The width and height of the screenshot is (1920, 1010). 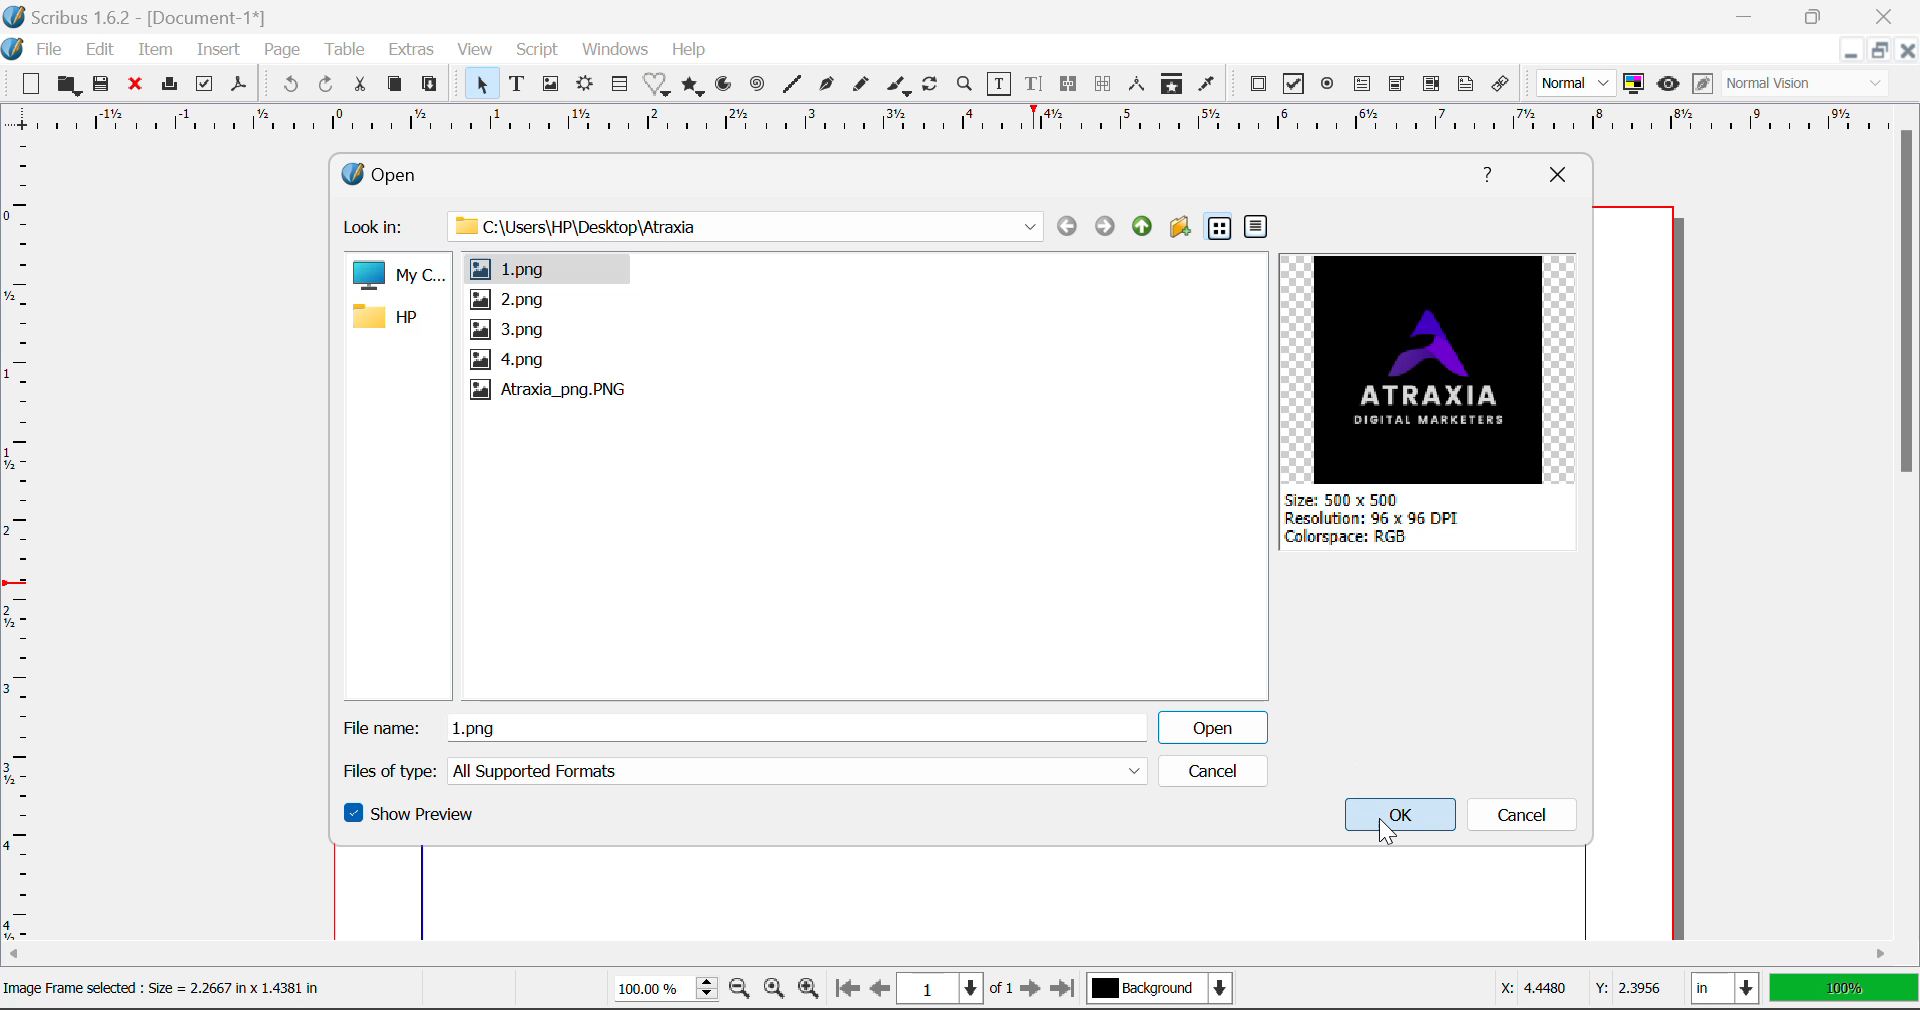 What do you see at coordinates (1296, 87) in the screenshot?
I see `Pdf Checkbox` at bounding box center [1296, 87].